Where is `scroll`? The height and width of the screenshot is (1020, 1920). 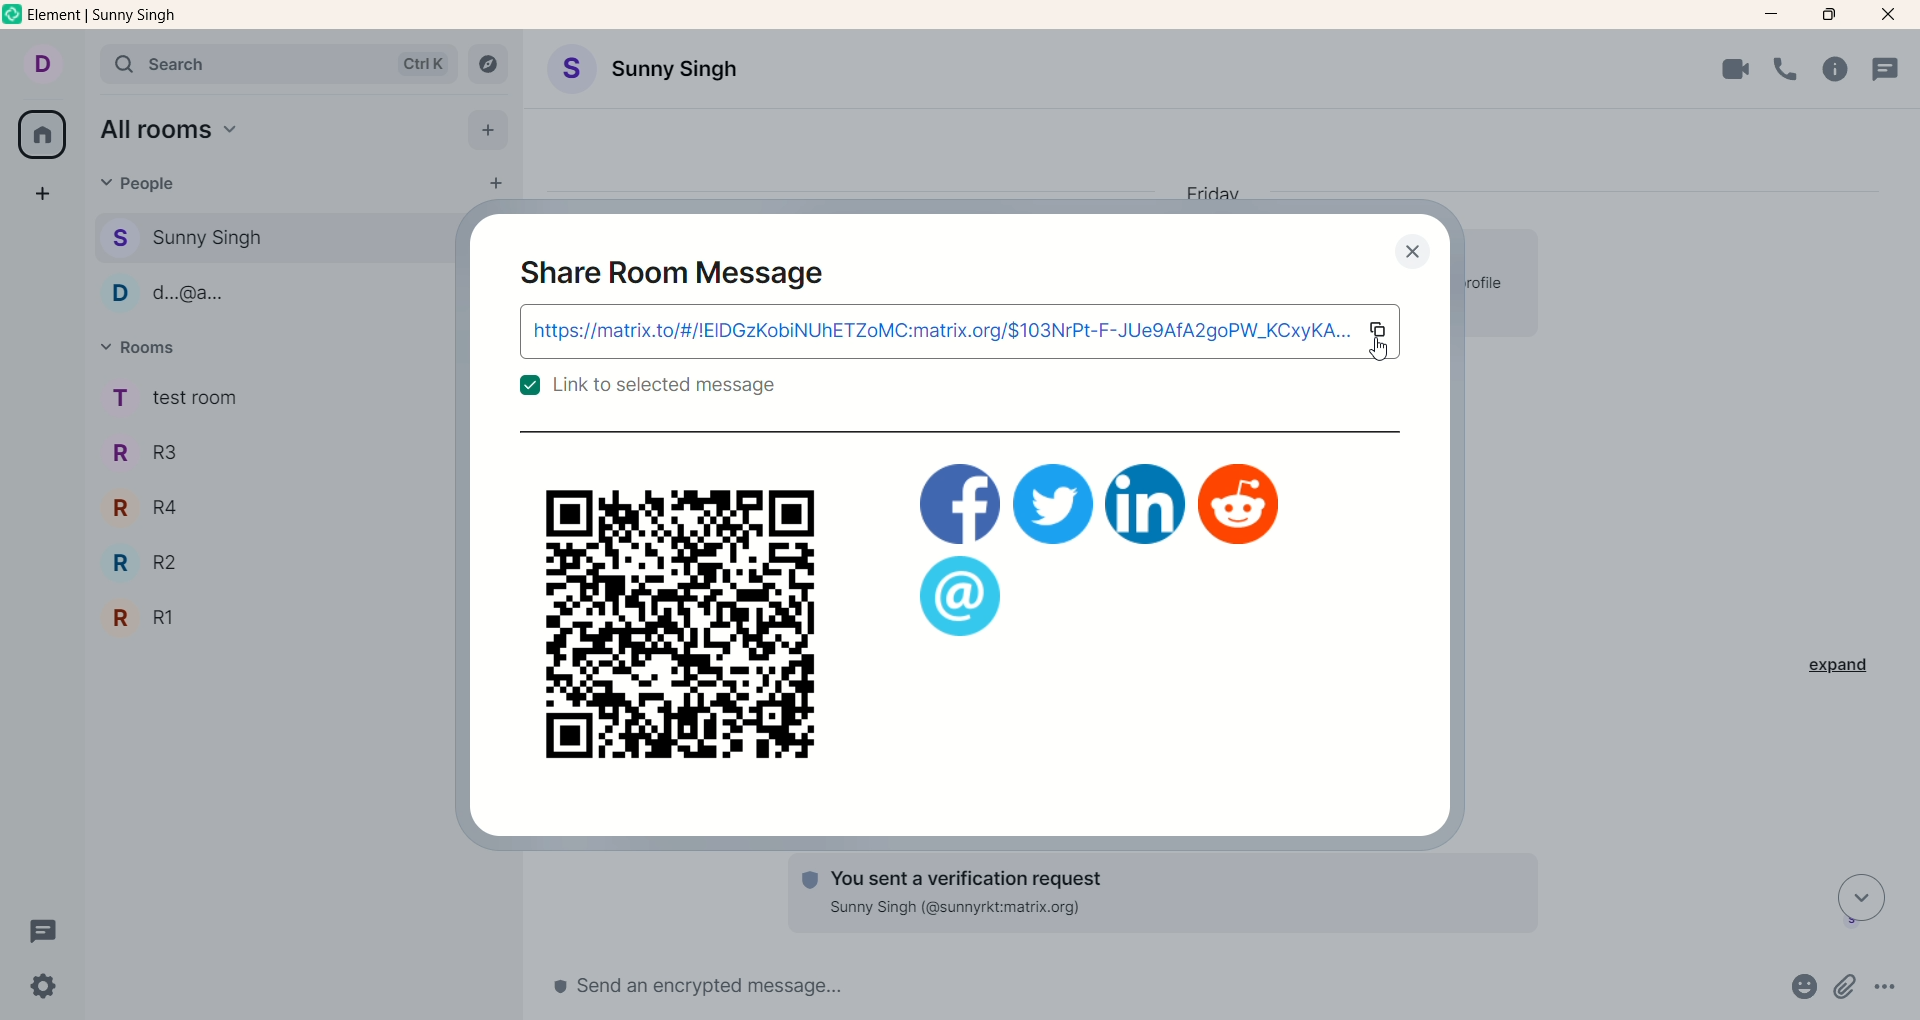 scroll is located at coordinates (1856, 899).